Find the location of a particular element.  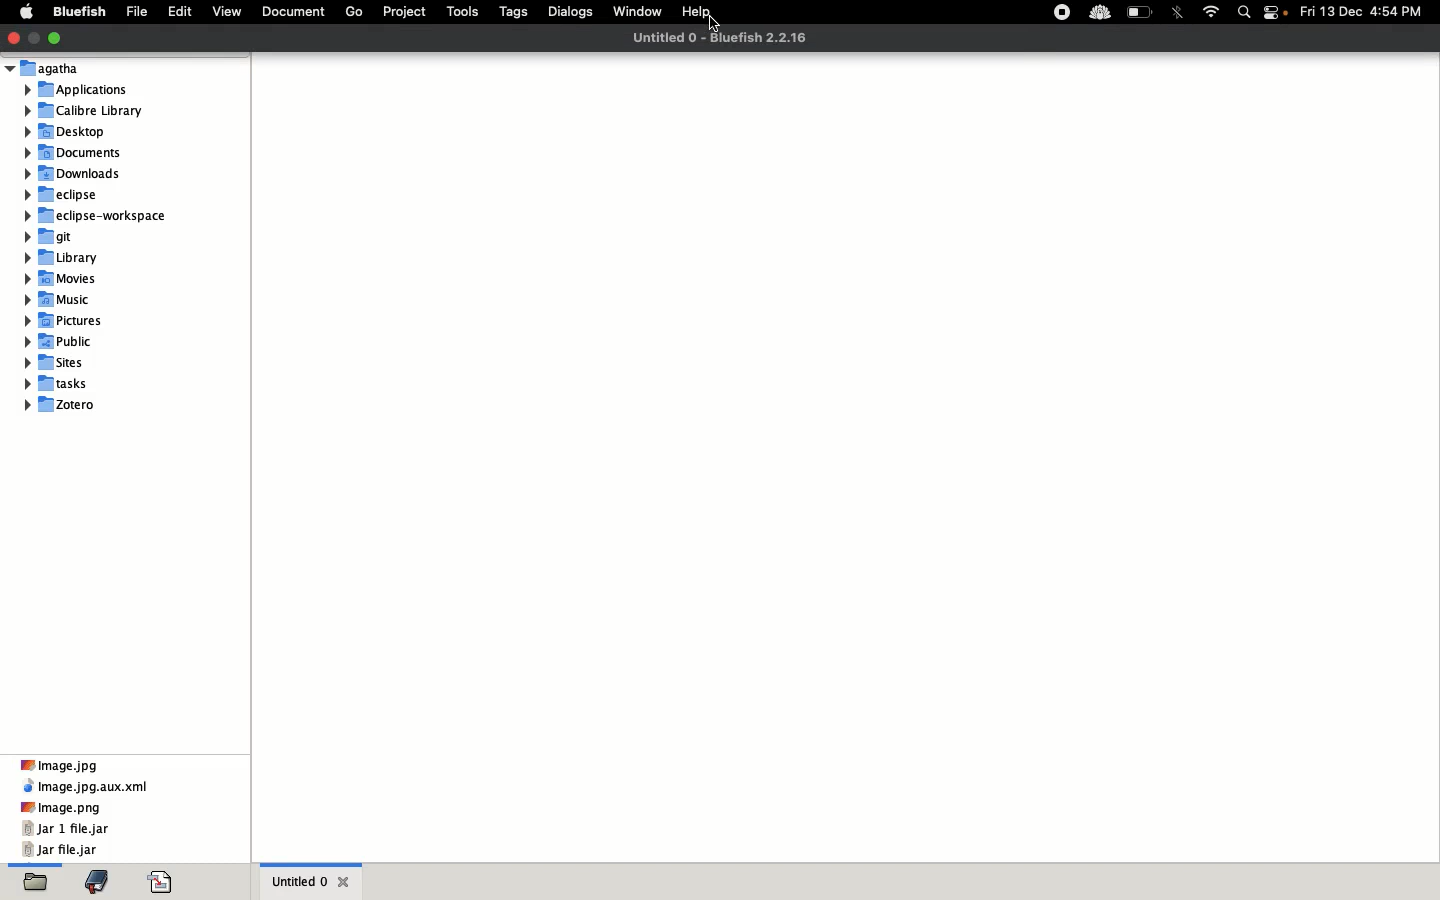

View is located at coordinates (227, 11).